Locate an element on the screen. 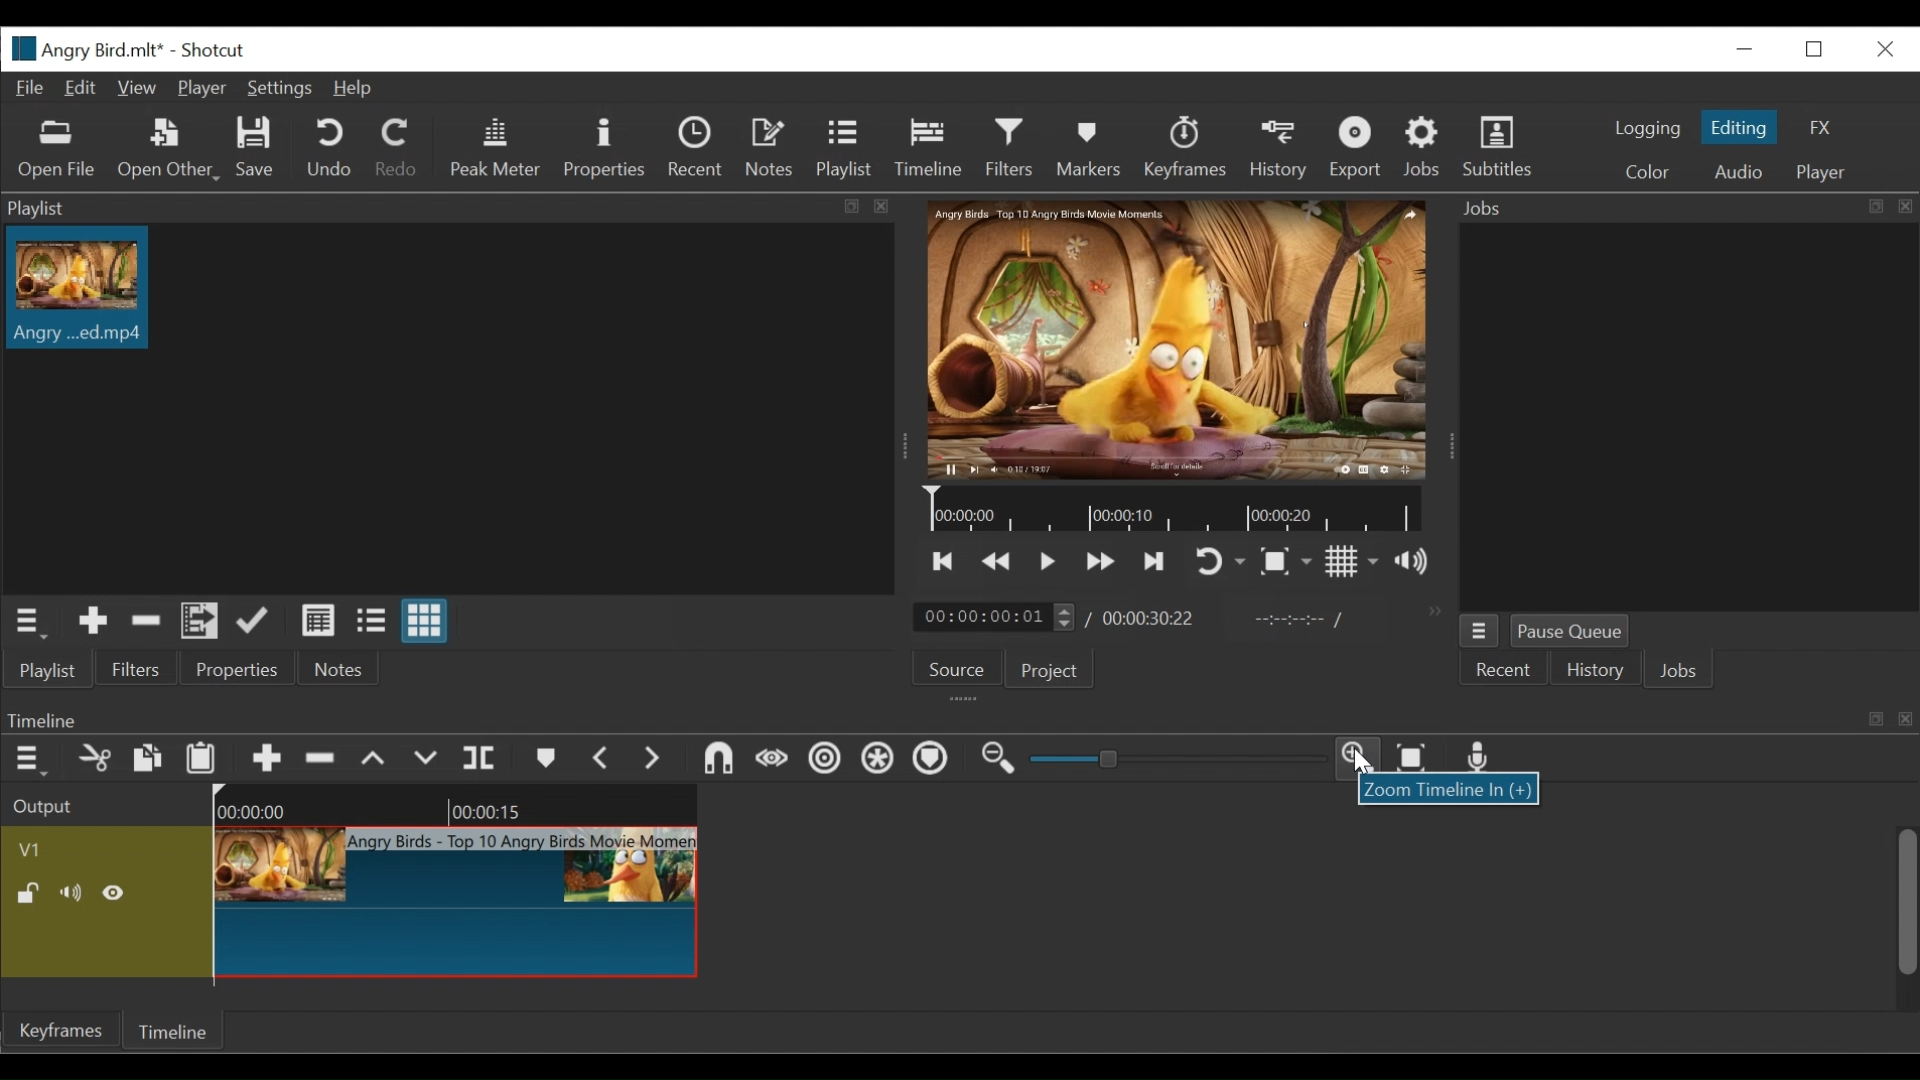  Toggle zoom is located at coordinates (1286, 561).